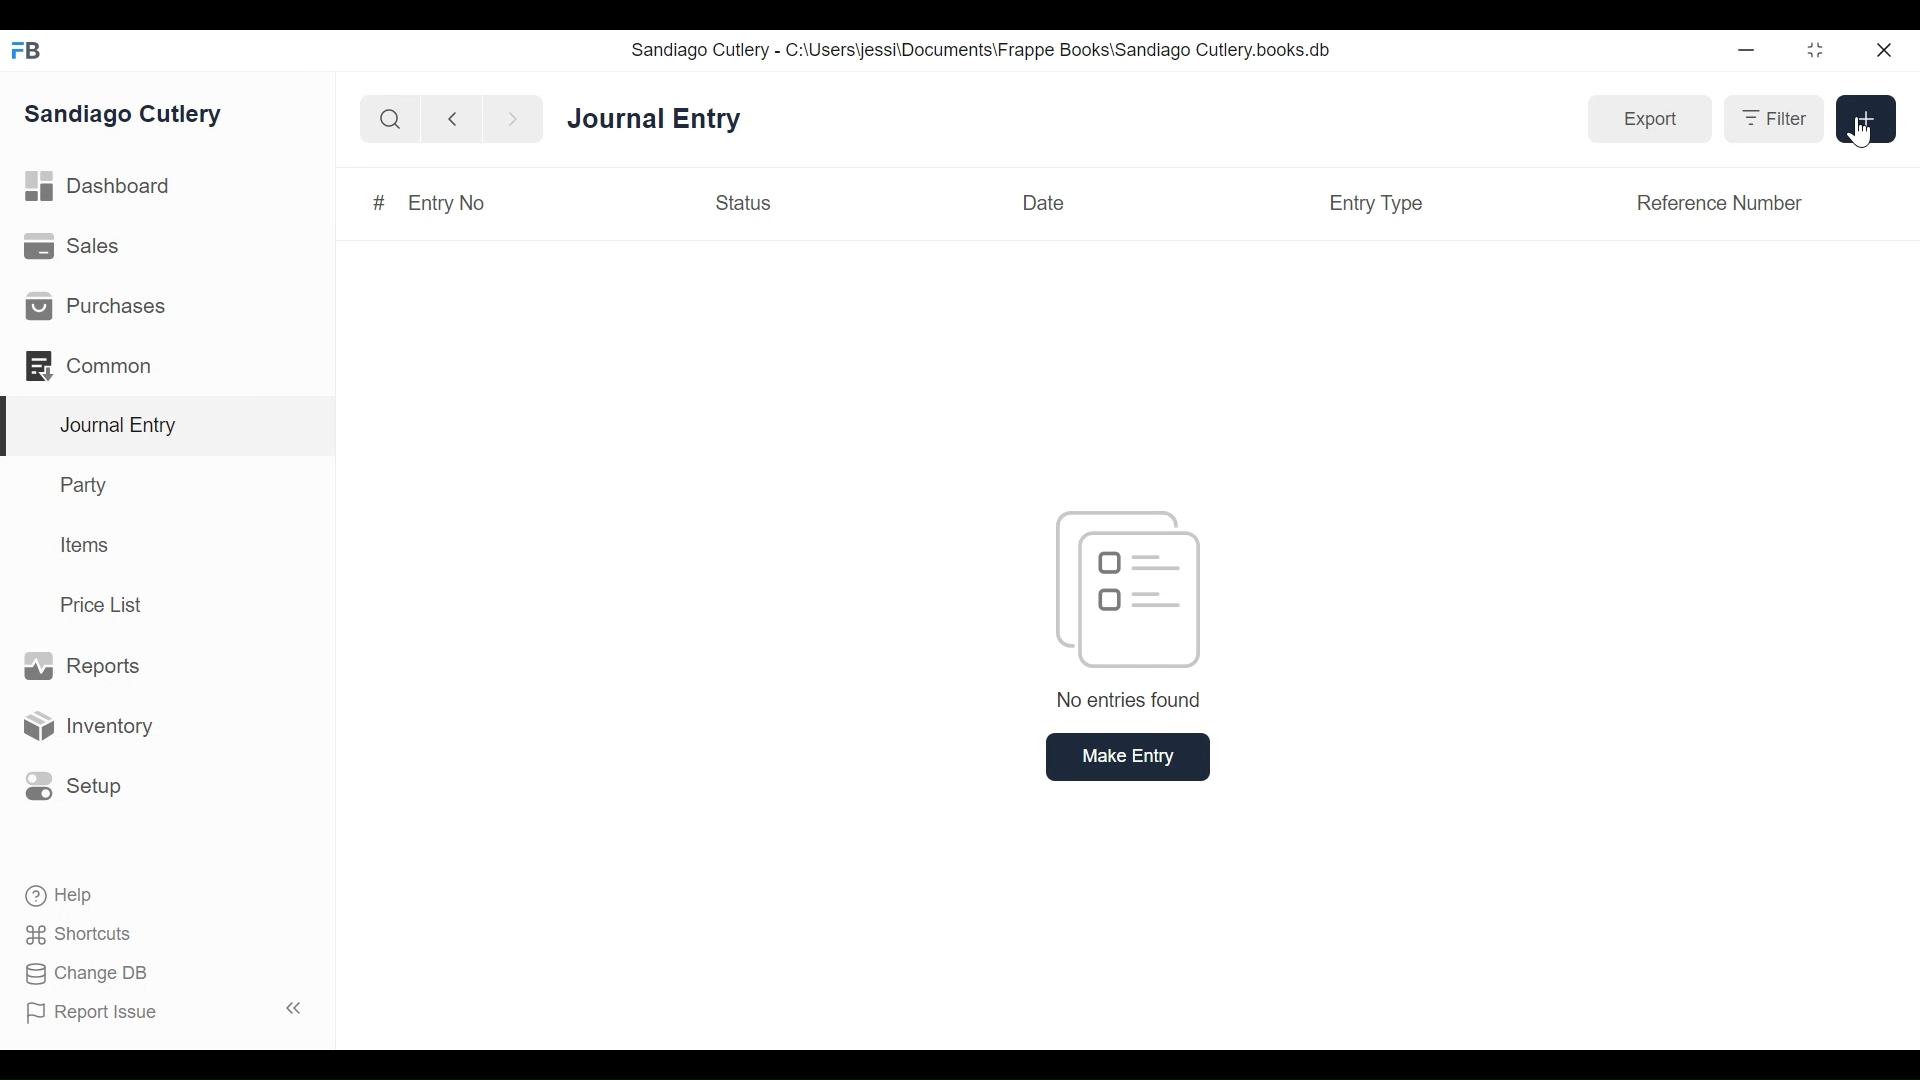  I want to click on Help, so click(57, 894).